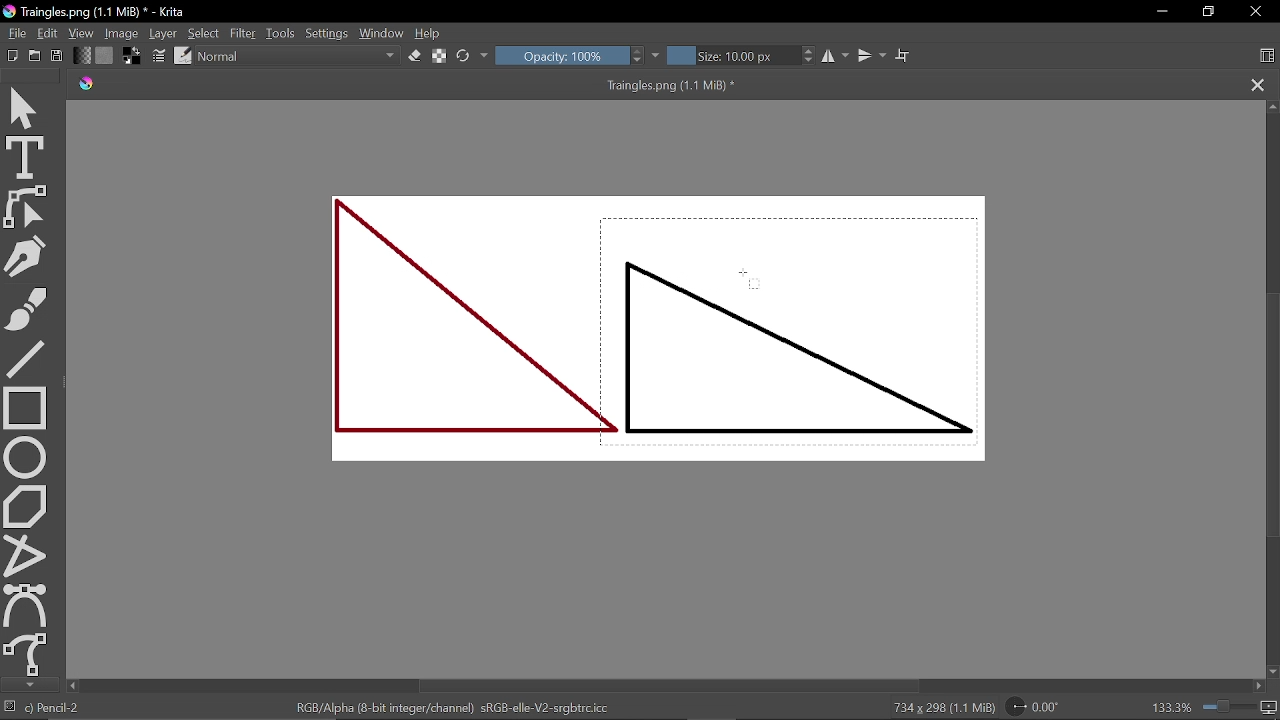  Describe the element at coordinates (18, 33) in the screenshot. I see `File` at that location.